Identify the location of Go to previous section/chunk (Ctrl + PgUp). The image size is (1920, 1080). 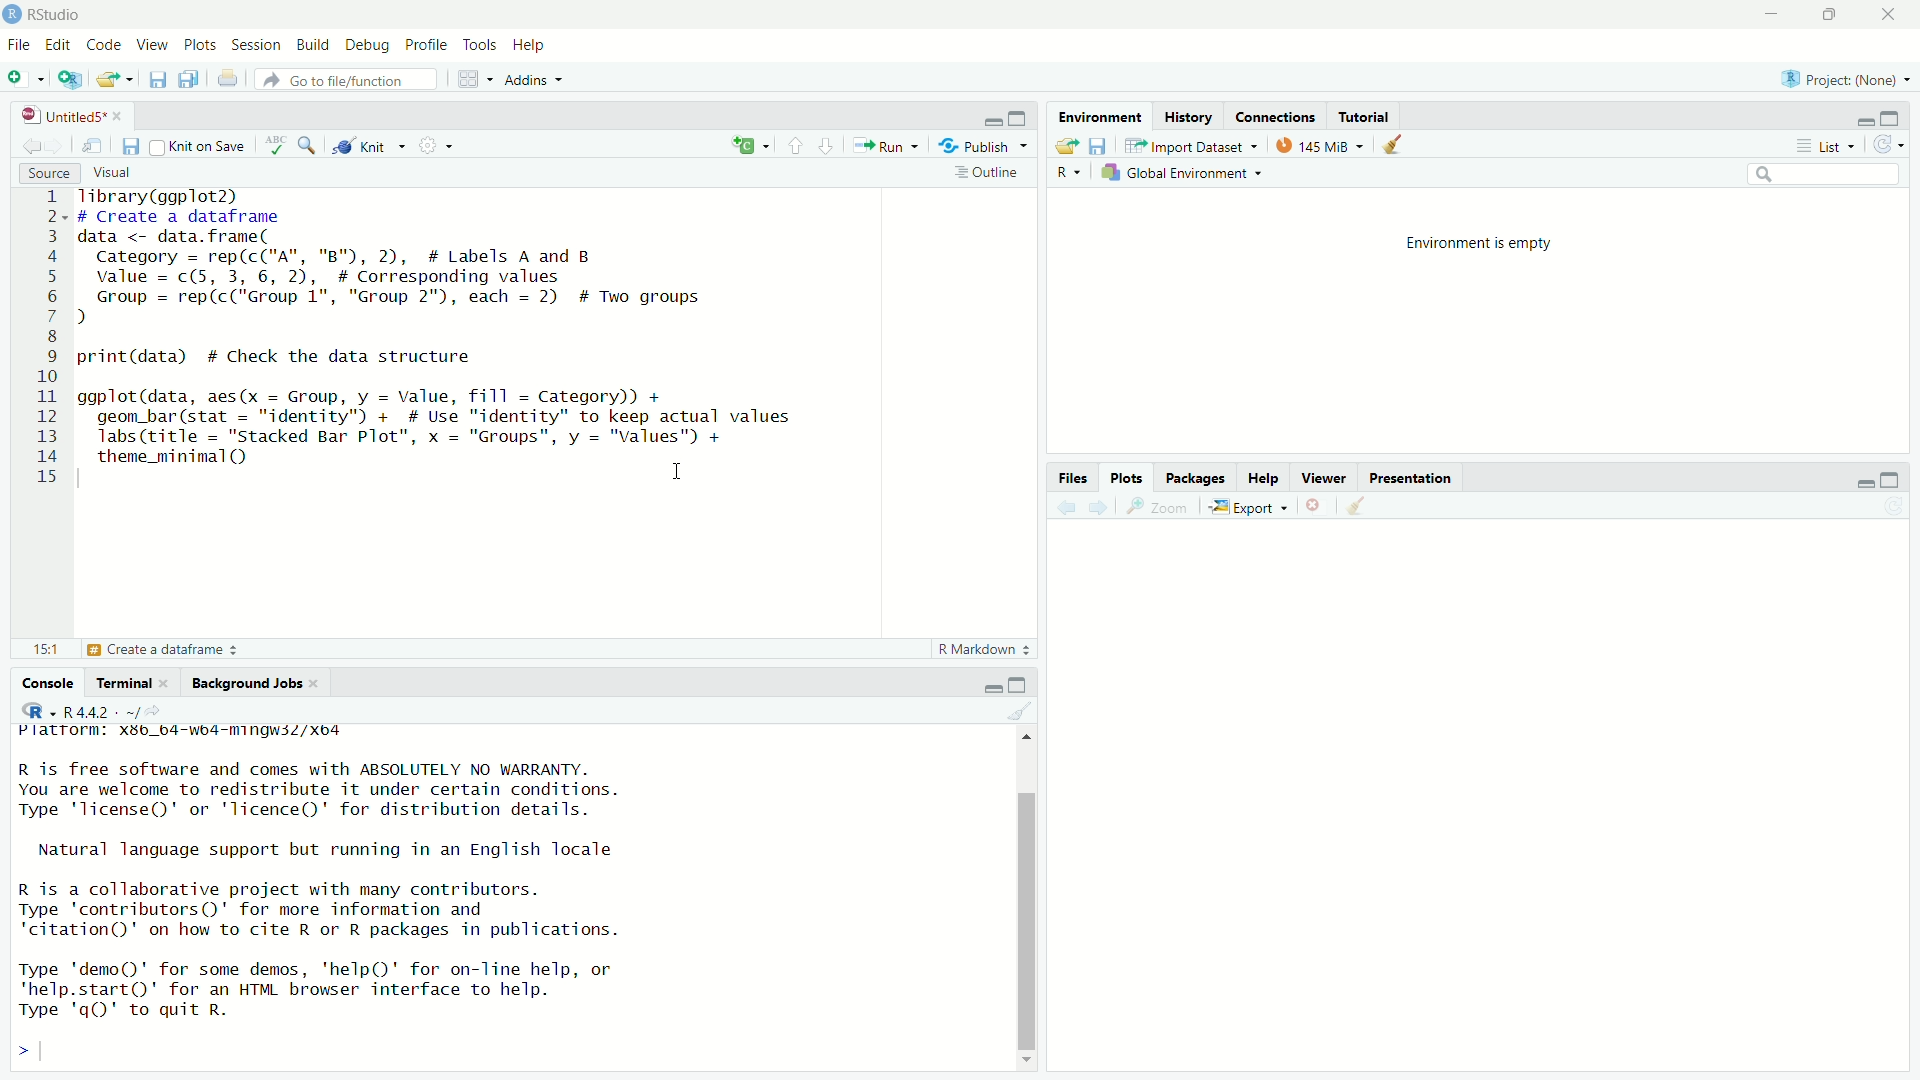
(791, 143).